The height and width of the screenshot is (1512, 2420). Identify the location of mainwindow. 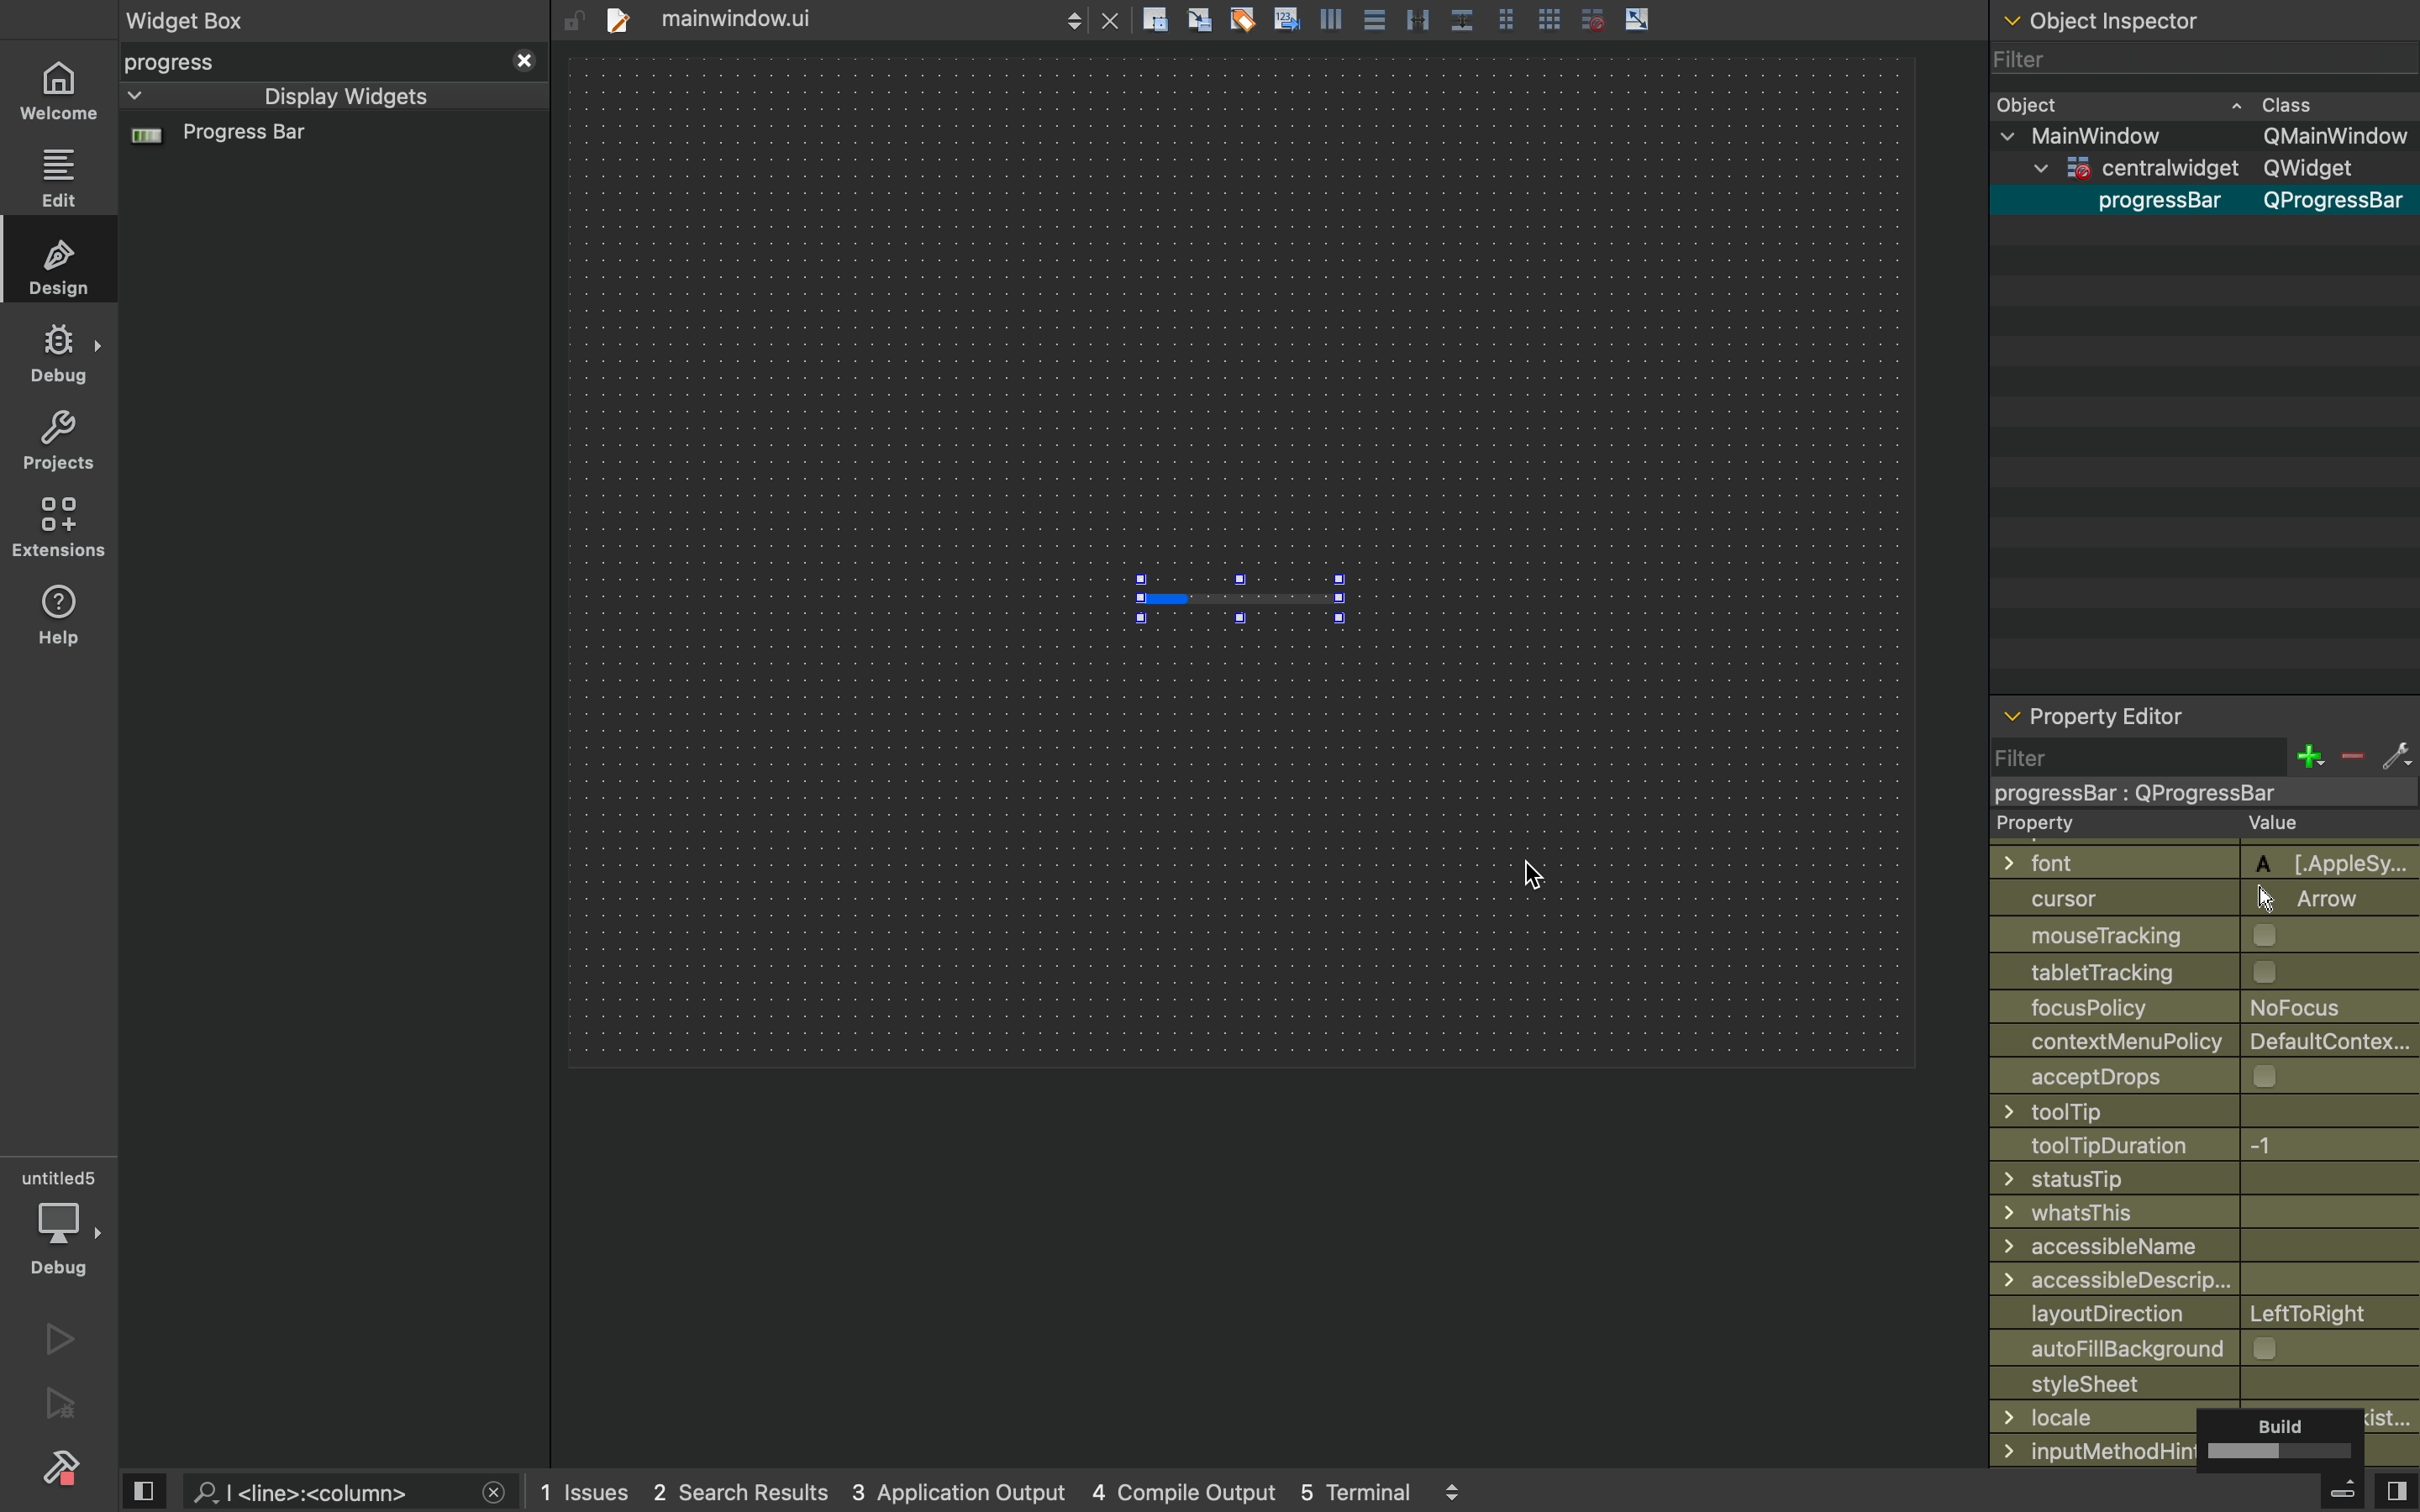
(2209, 137).